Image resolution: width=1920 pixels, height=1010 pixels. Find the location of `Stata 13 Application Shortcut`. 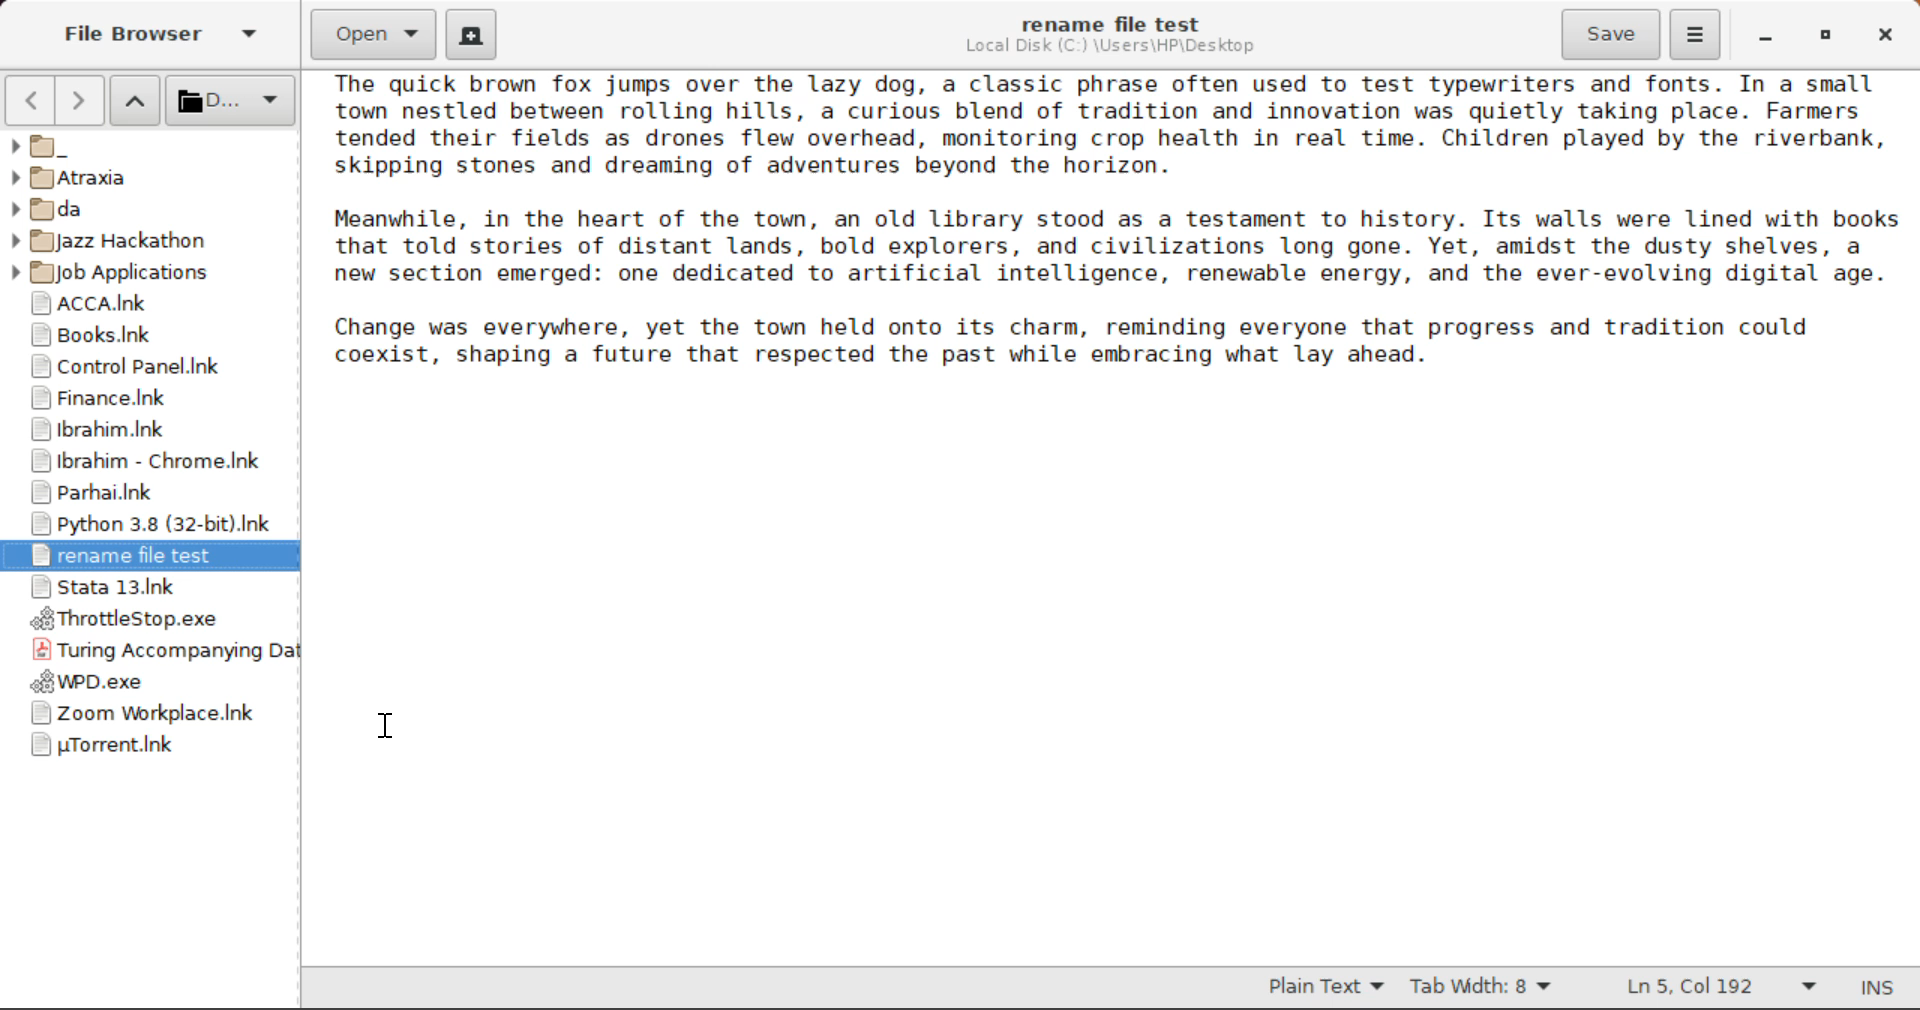

Stata 13 Application Shortcut is located at coordinates (149, 589).